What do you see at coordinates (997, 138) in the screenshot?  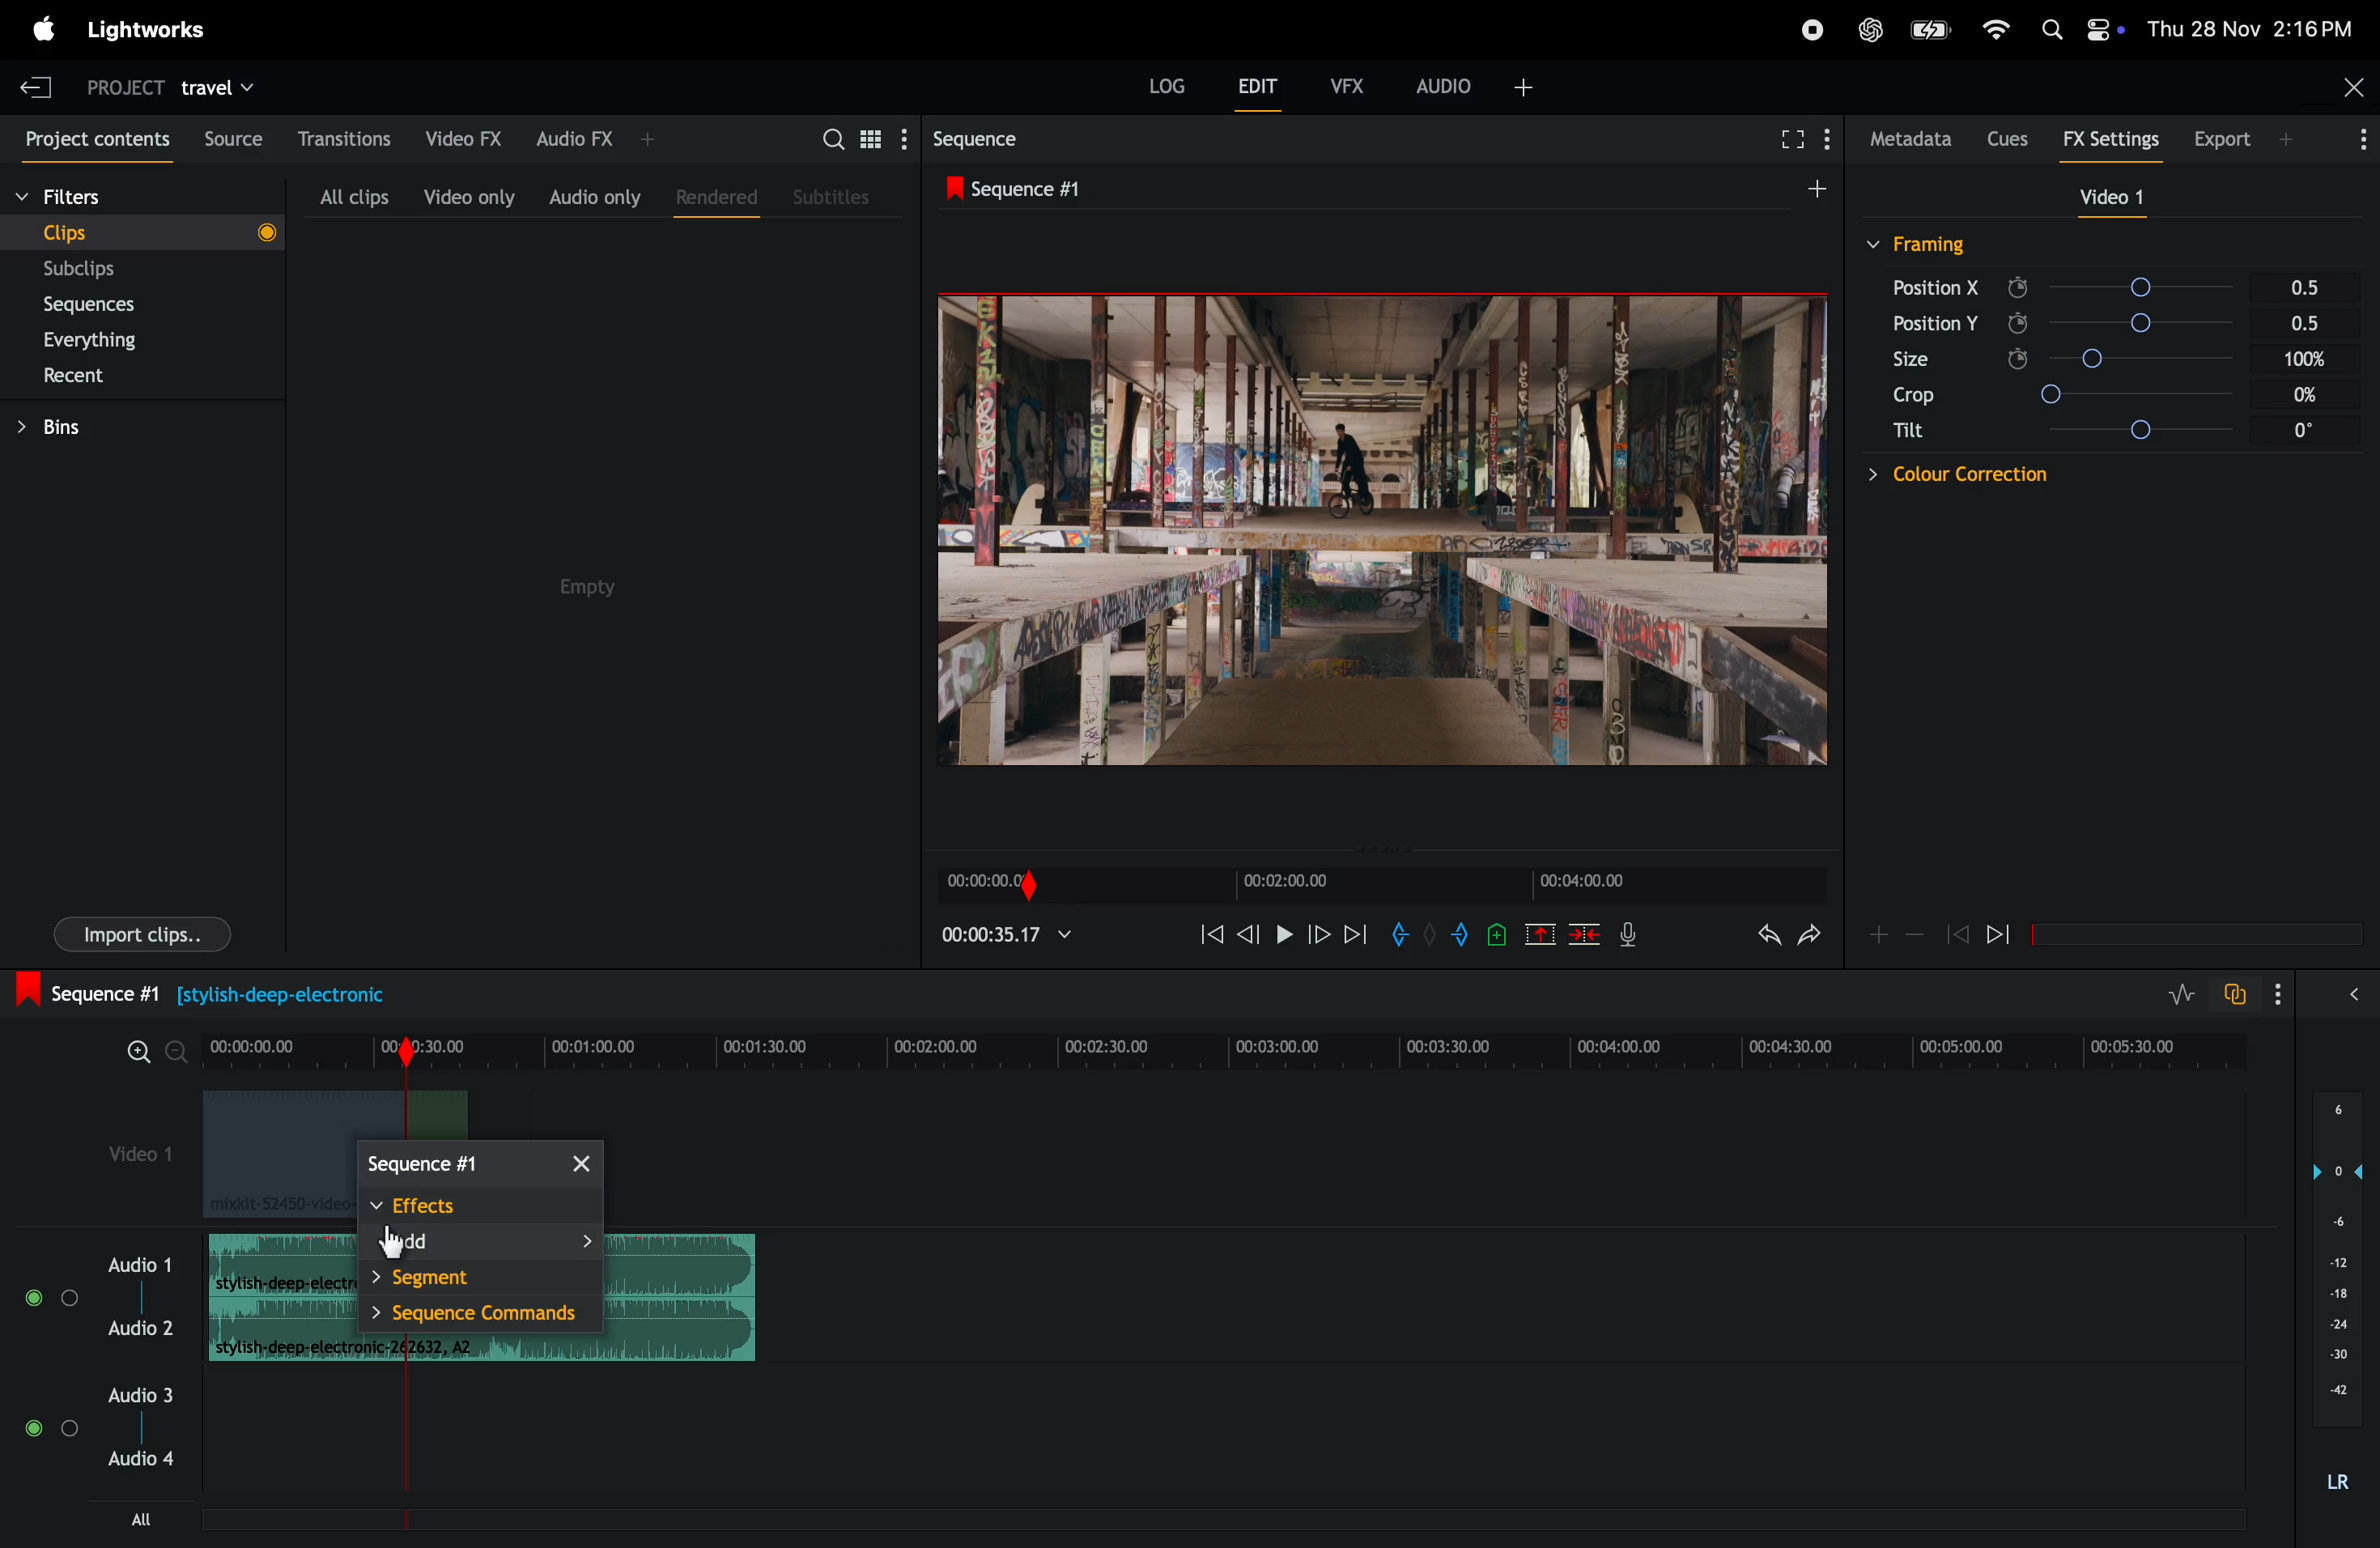 I see `sequence` at bounding box center [997, 138].